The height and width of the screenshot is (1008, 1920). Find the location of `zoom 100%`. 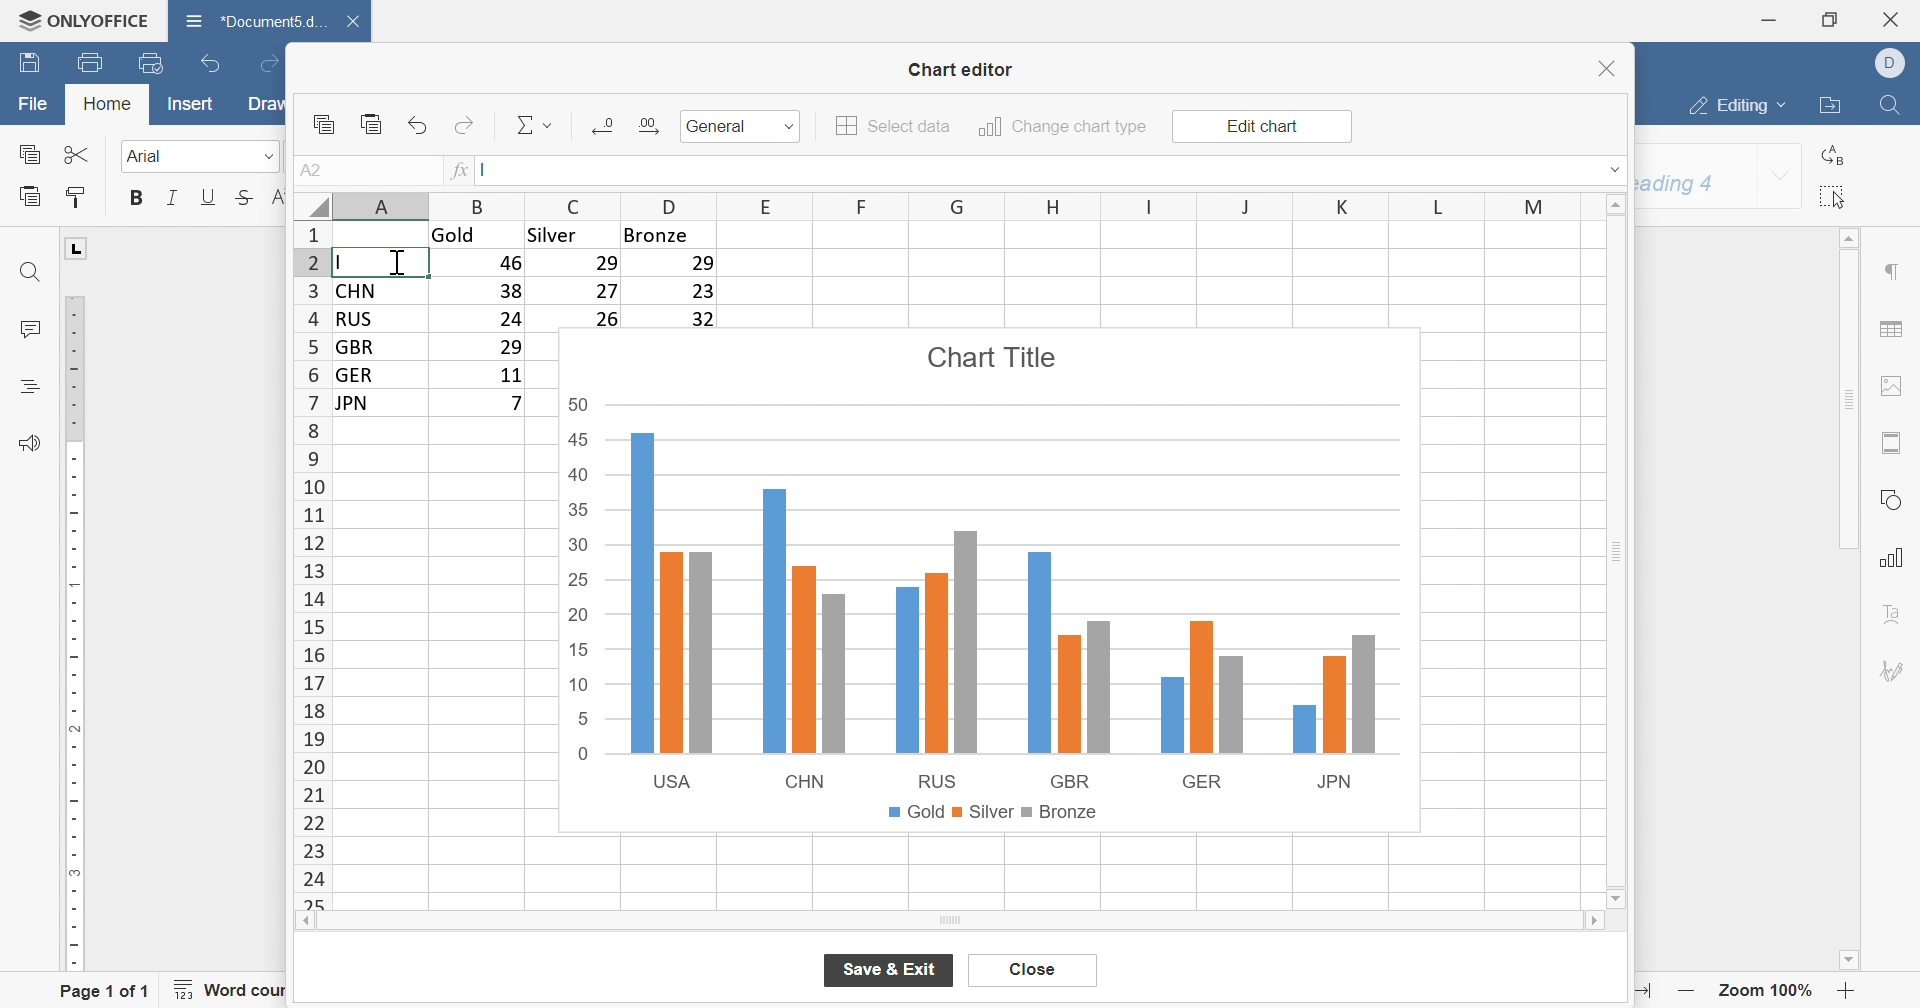

zoom 100% is located at coordinates (1768, 989).